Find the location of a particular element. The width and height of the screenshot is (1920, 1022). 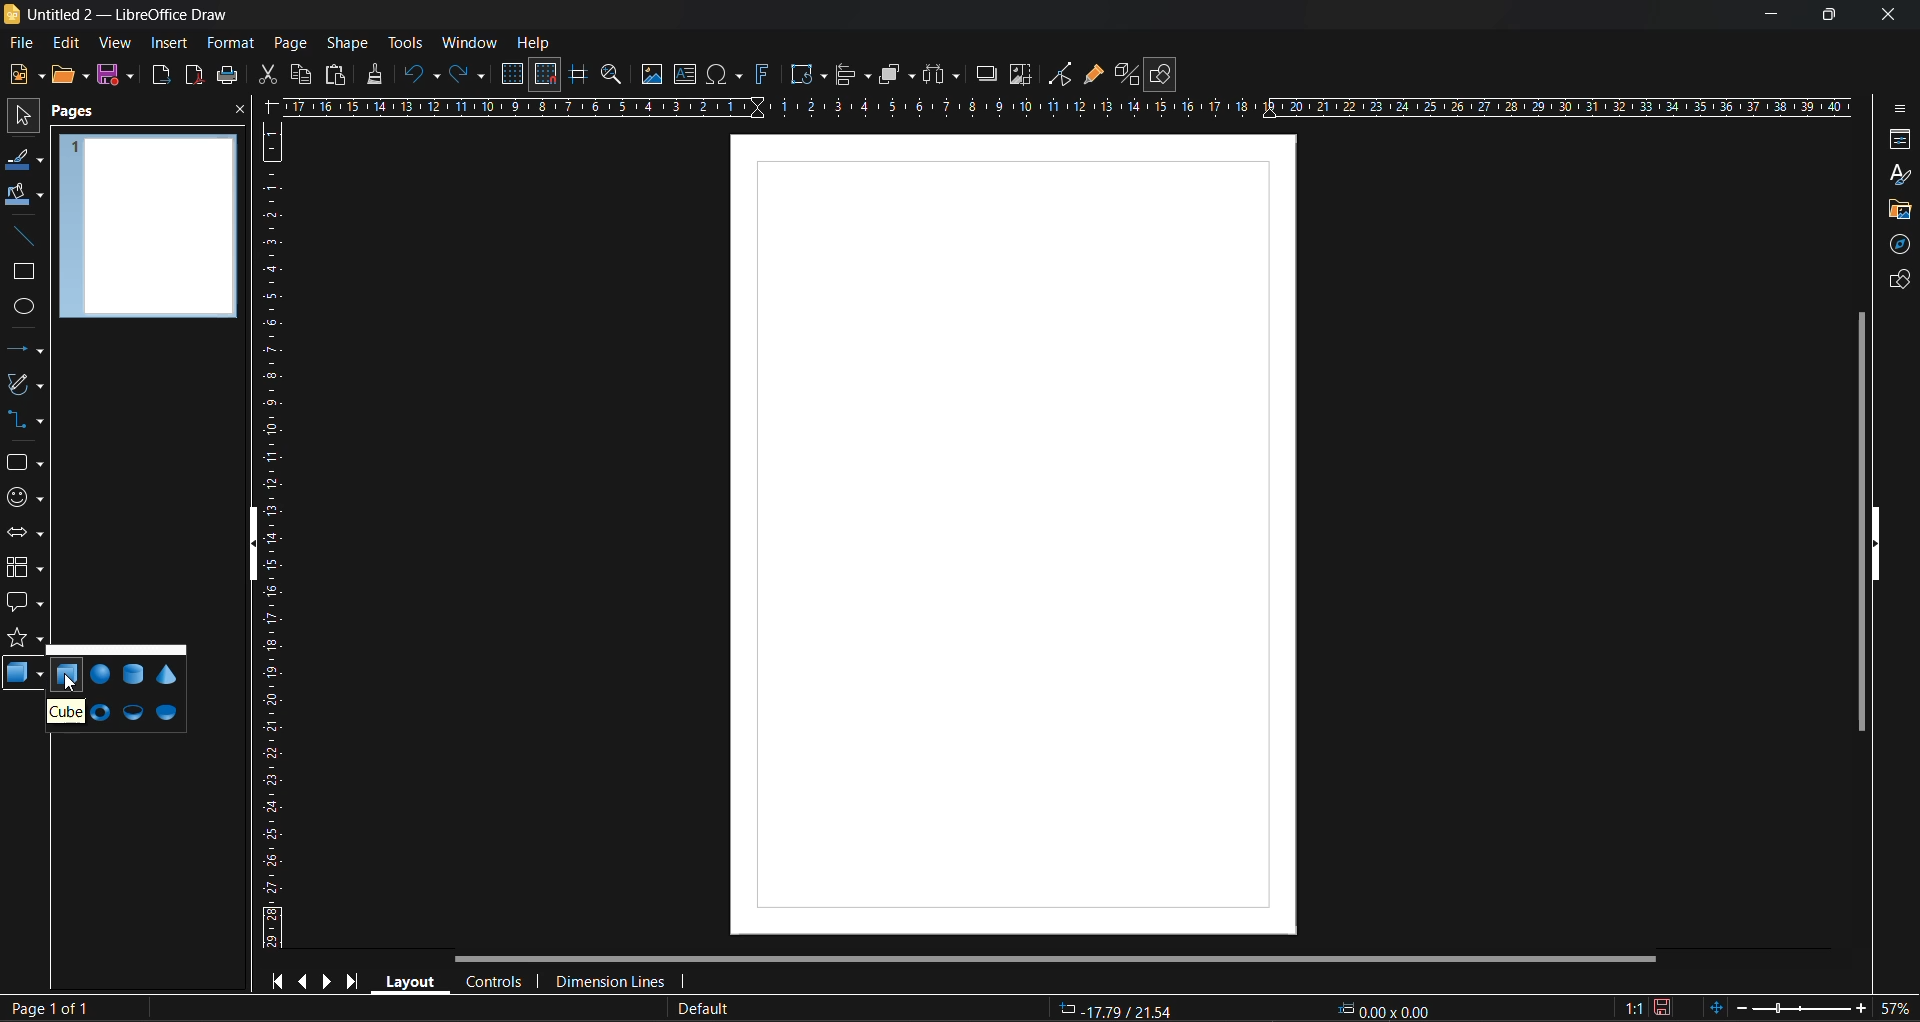

arrange is located at coordinates (894, 74).